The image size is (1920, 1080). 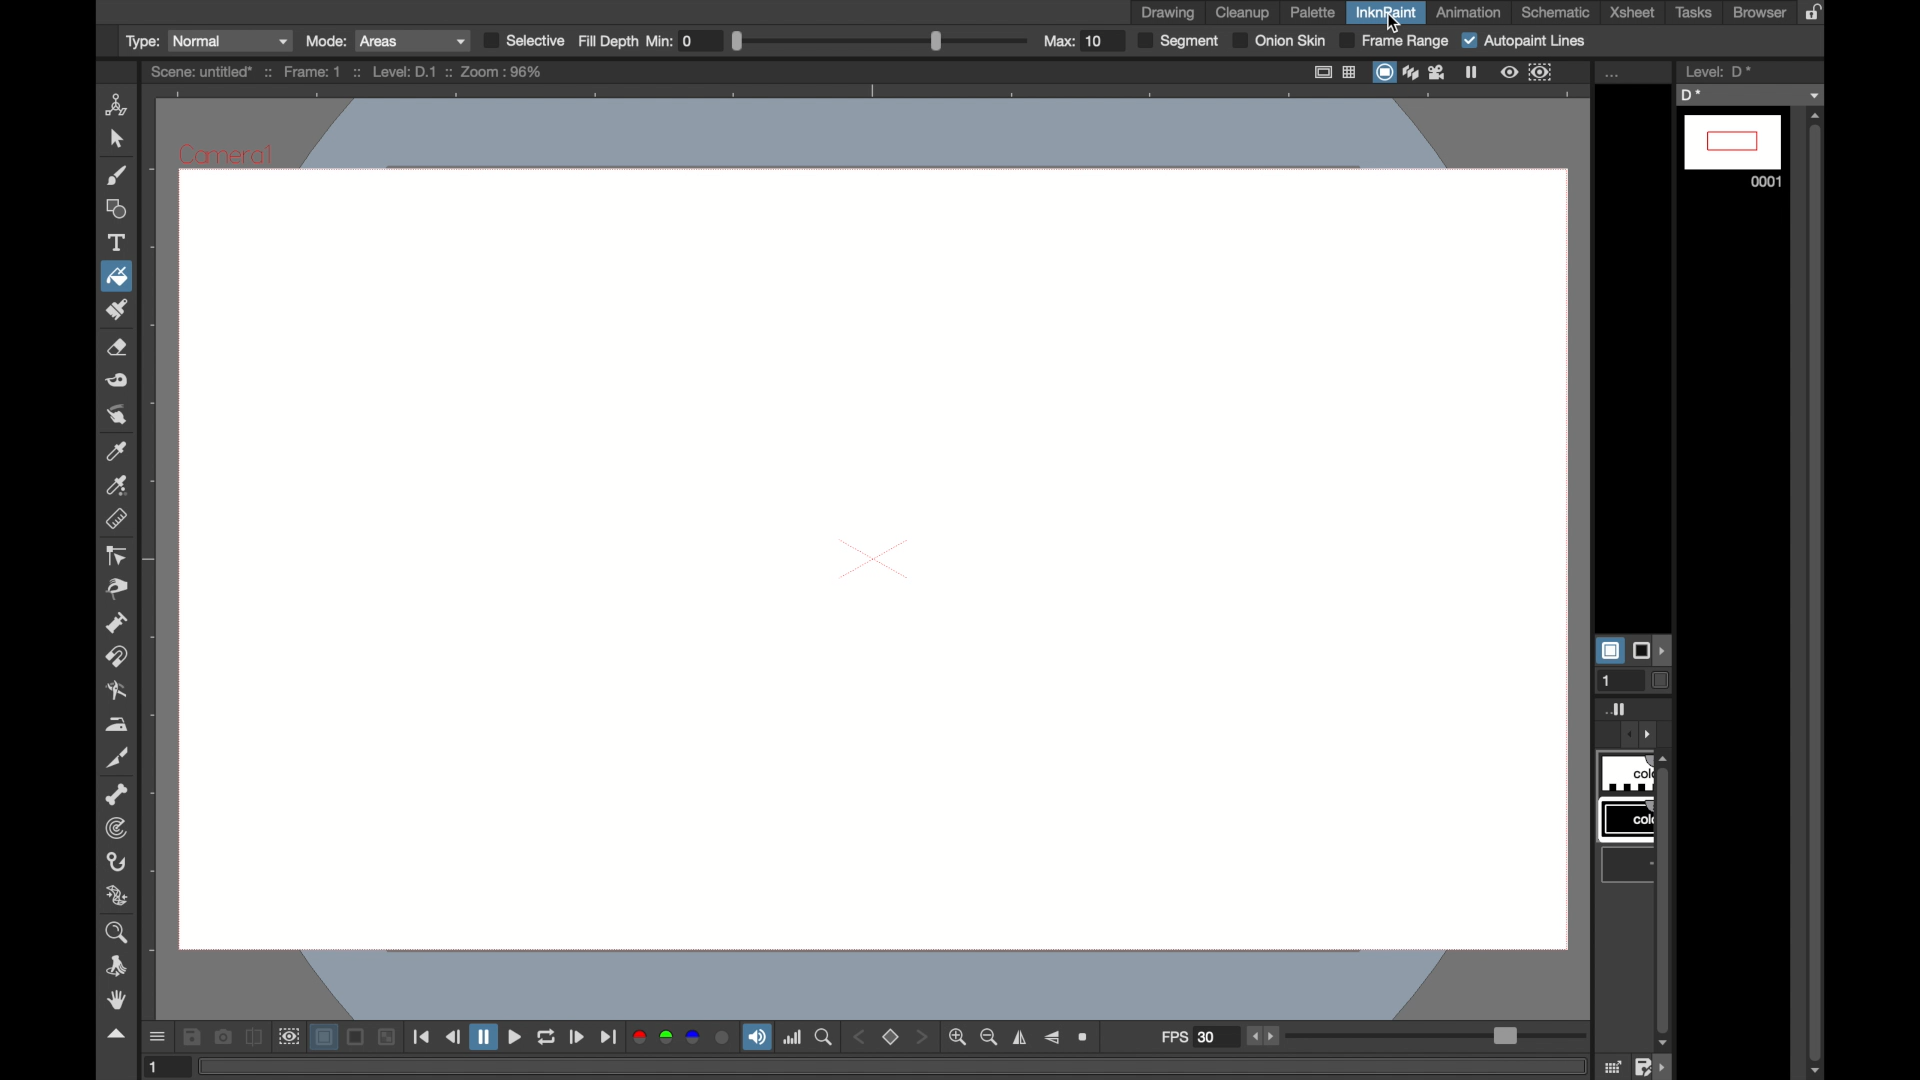 I want to click on forward, so click(x=608, y=1038).